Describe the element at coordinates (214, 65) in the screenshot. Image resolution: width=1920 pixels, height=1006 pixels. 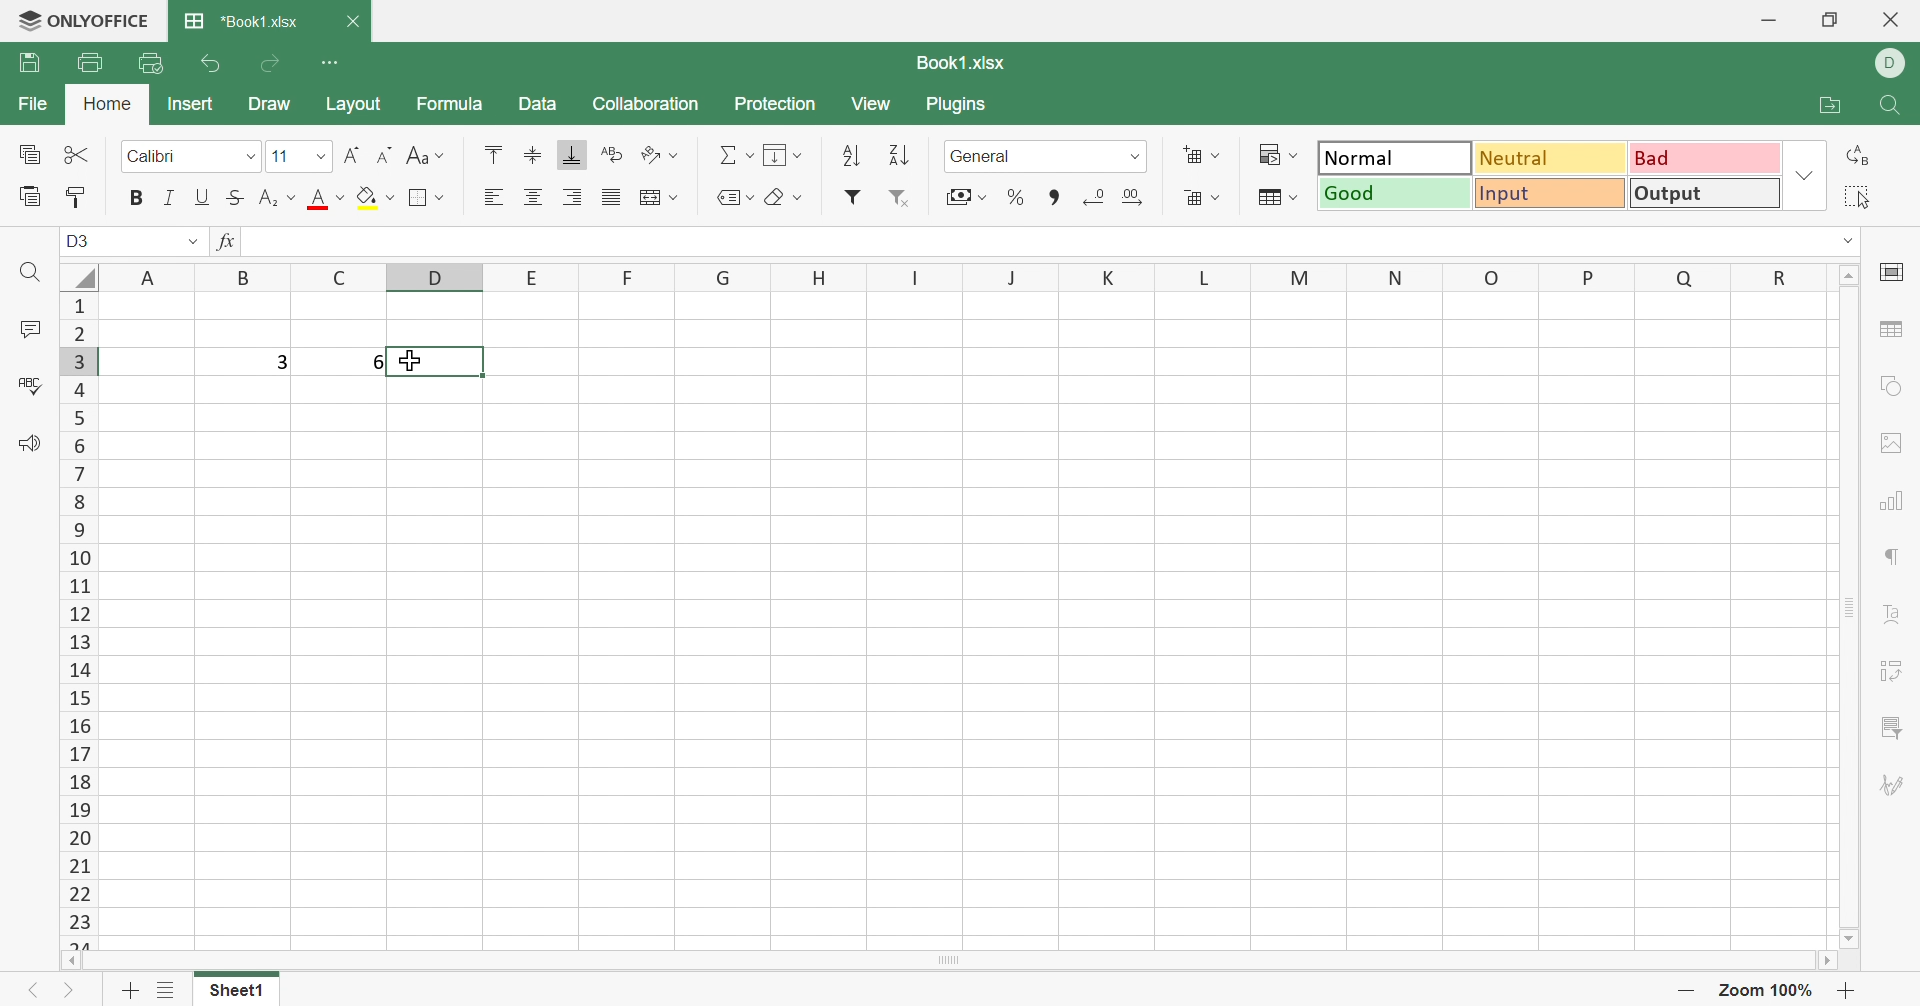
I see `Undo` at that location.